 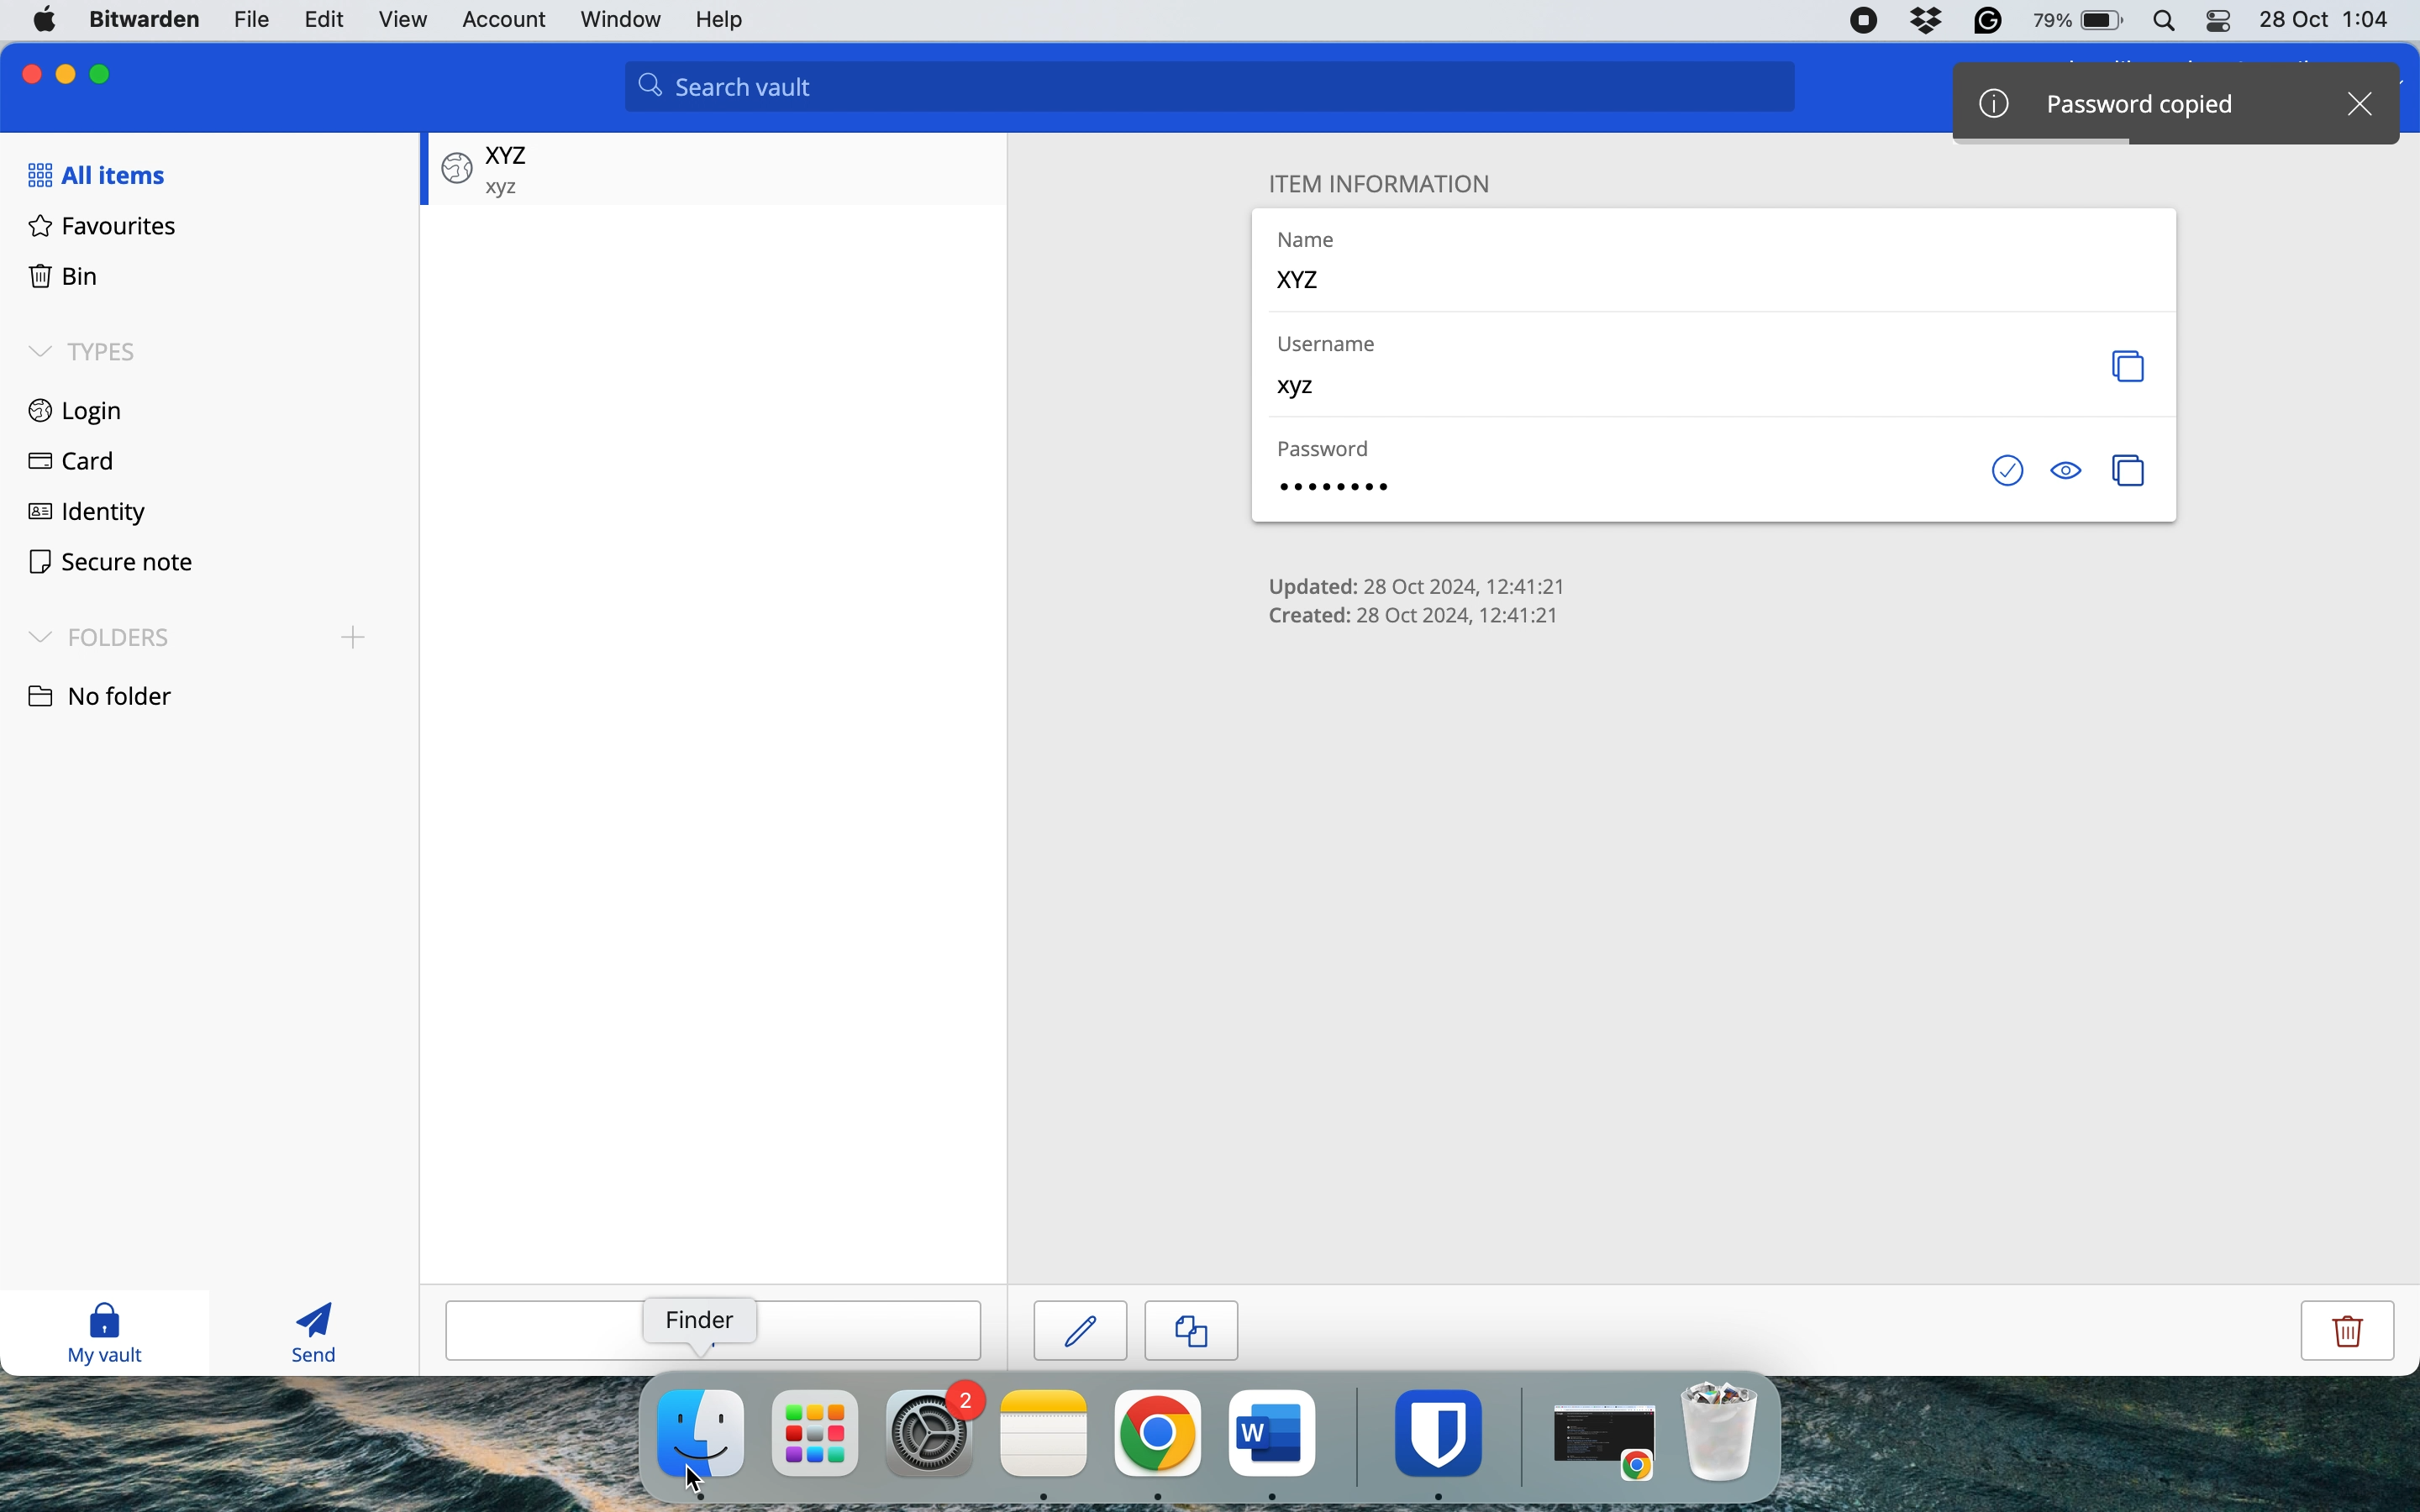 I want to click on system preferences, so click(x=934, y=1432).